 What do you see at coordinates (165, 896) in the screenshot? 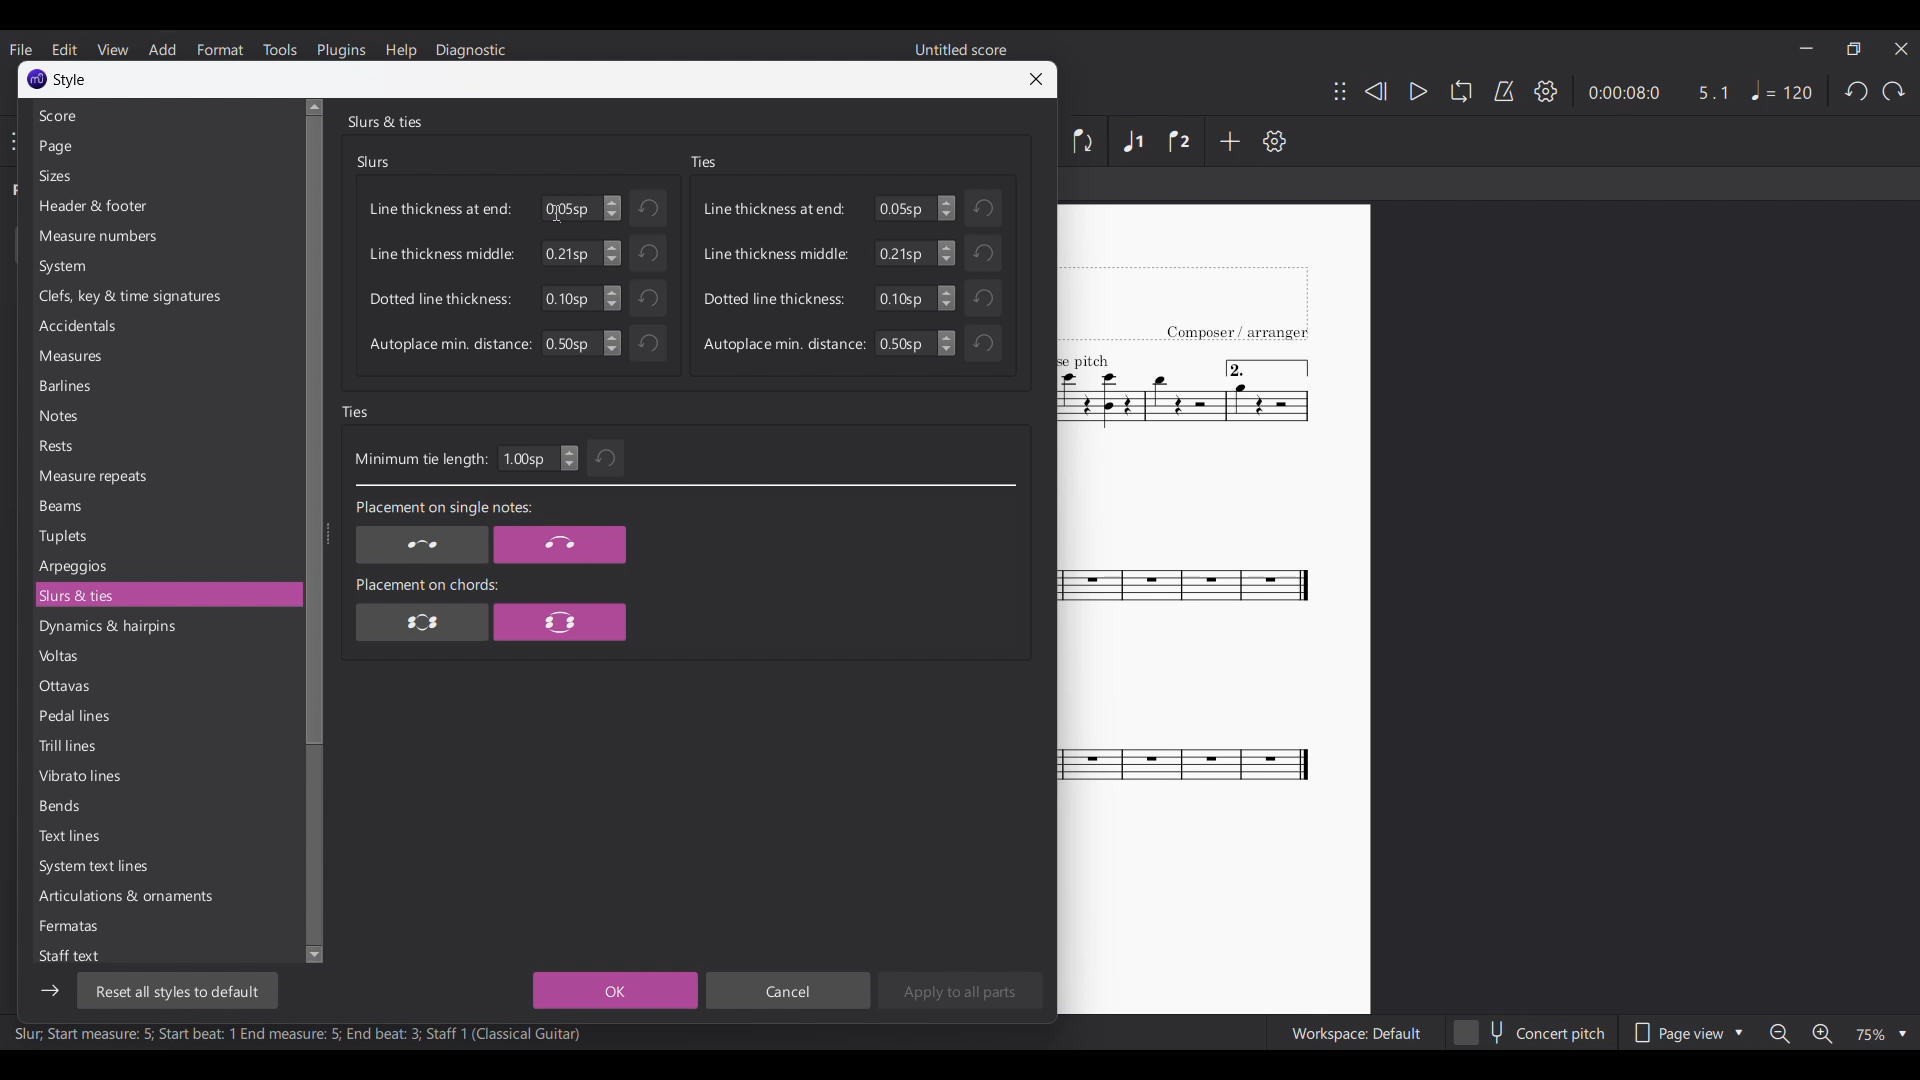
I see `Articulations & ornaments` at bounding box center [165, 896].